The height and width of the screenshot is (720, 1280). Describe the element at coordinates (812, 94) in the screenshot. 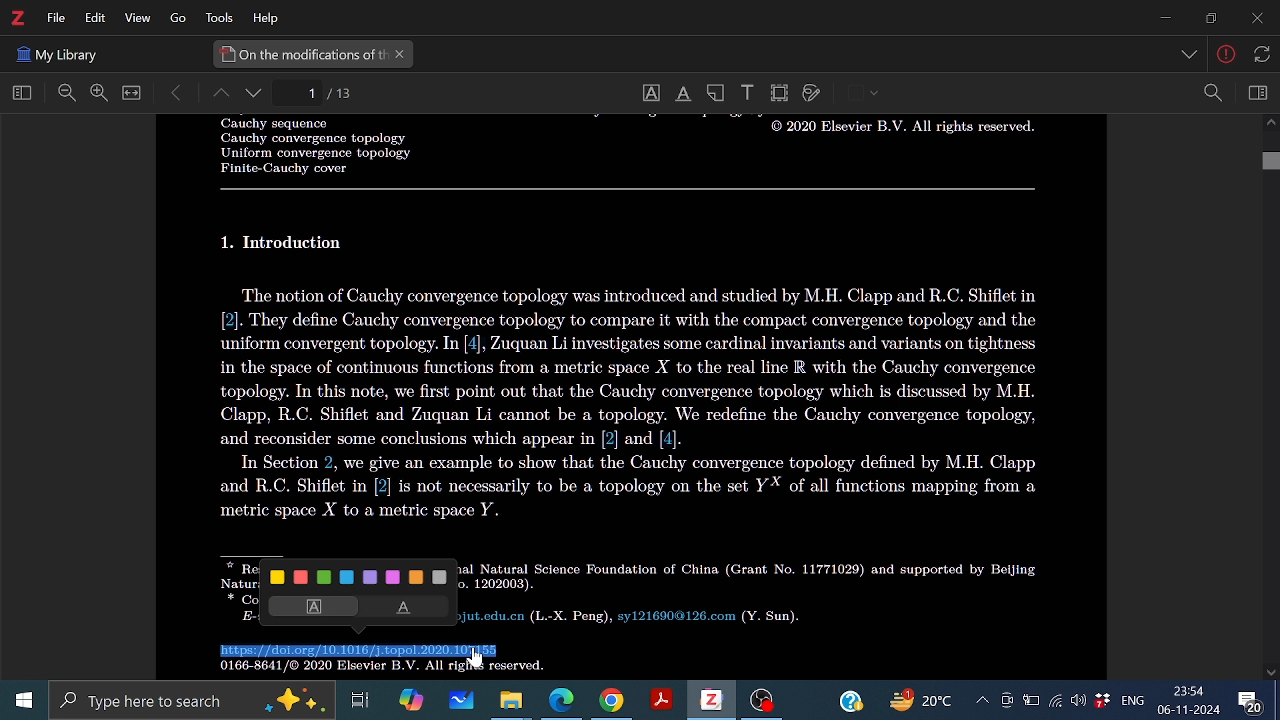

I see `Draw on page` at that location.